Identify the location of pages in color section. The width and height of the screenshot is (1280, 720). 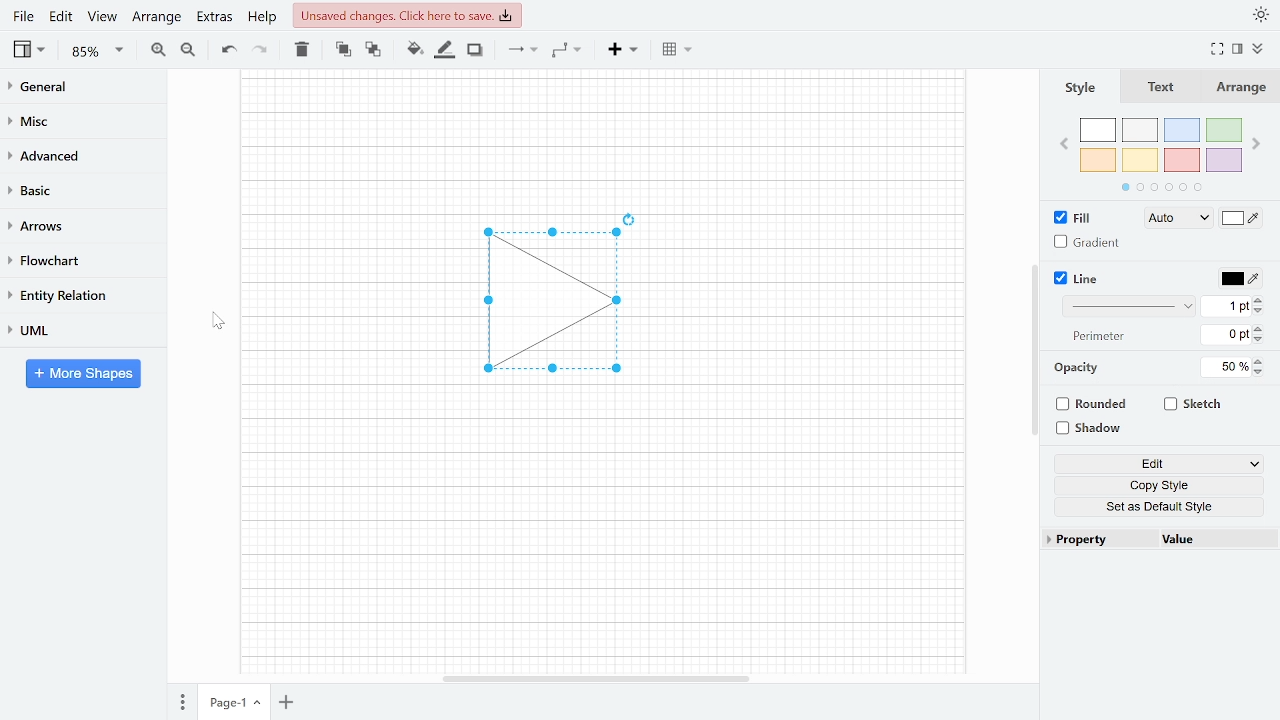
(1159, 185).